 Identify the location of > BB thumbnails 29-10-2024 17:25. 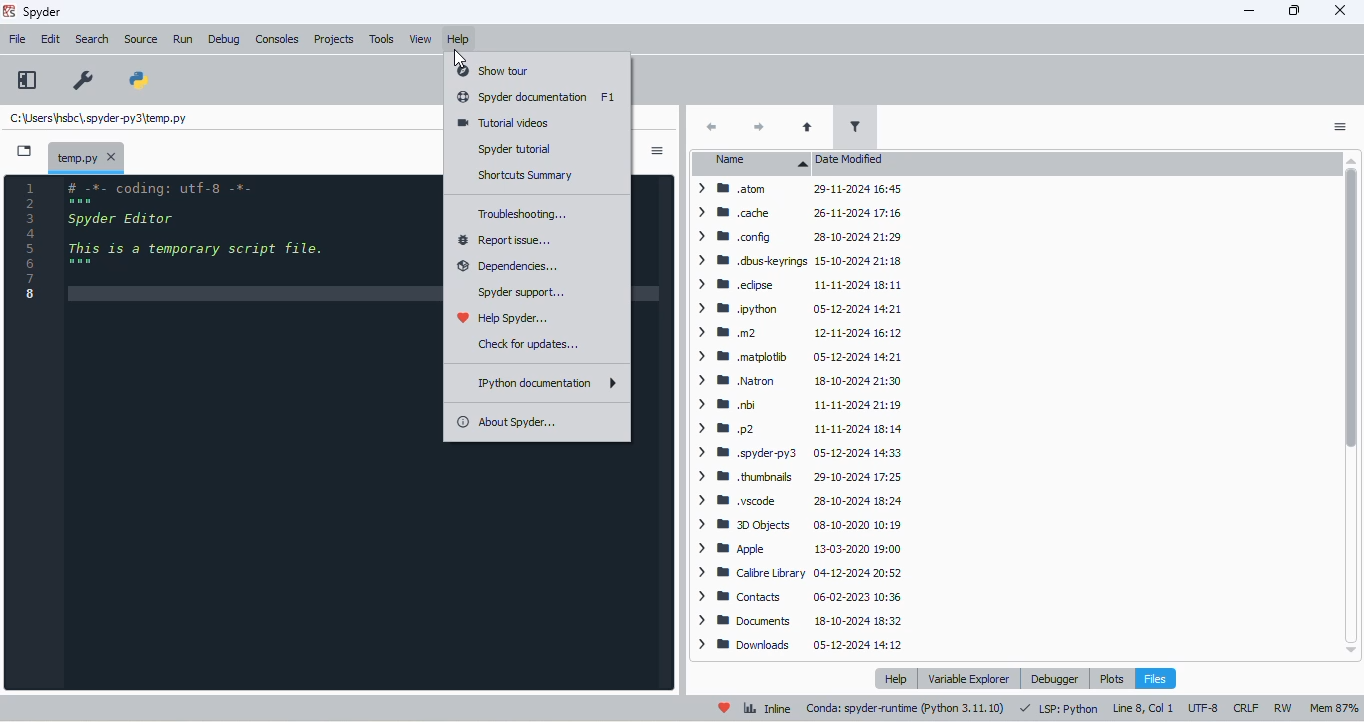
(798, 477).